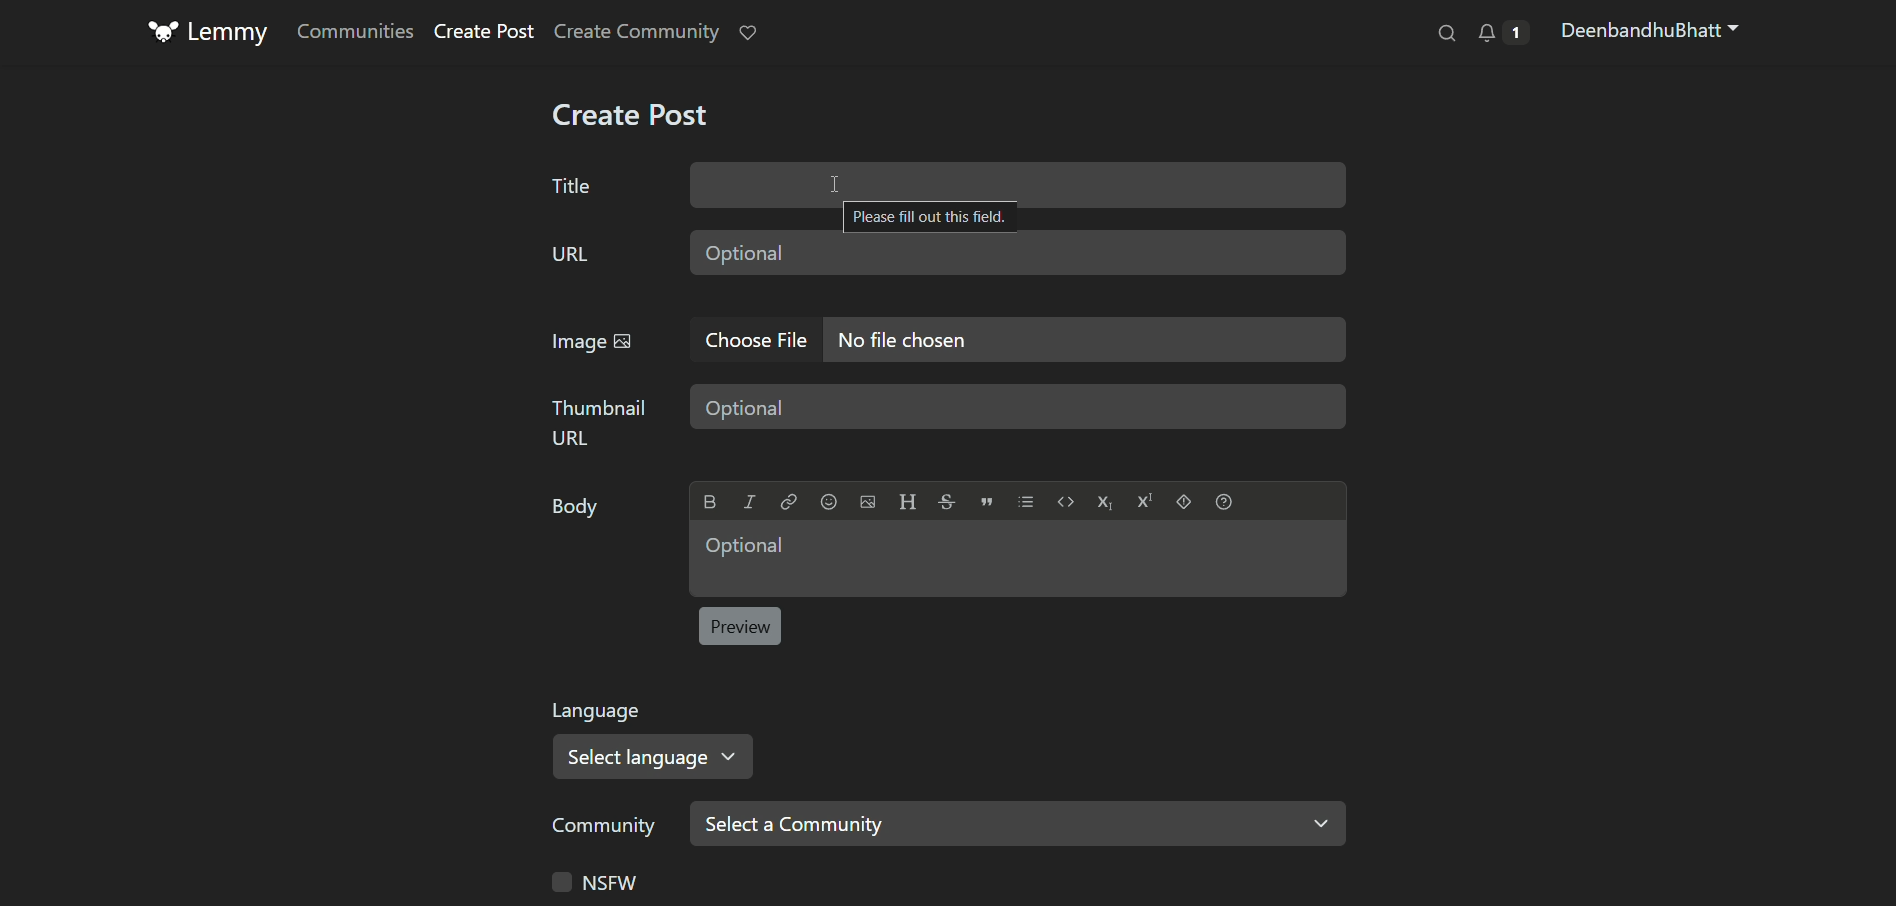 The image size is (1896, 906). What do you see at coordinates (660, 756) in the screenshot?
I see `Select language` at bounding box center [660, 756].